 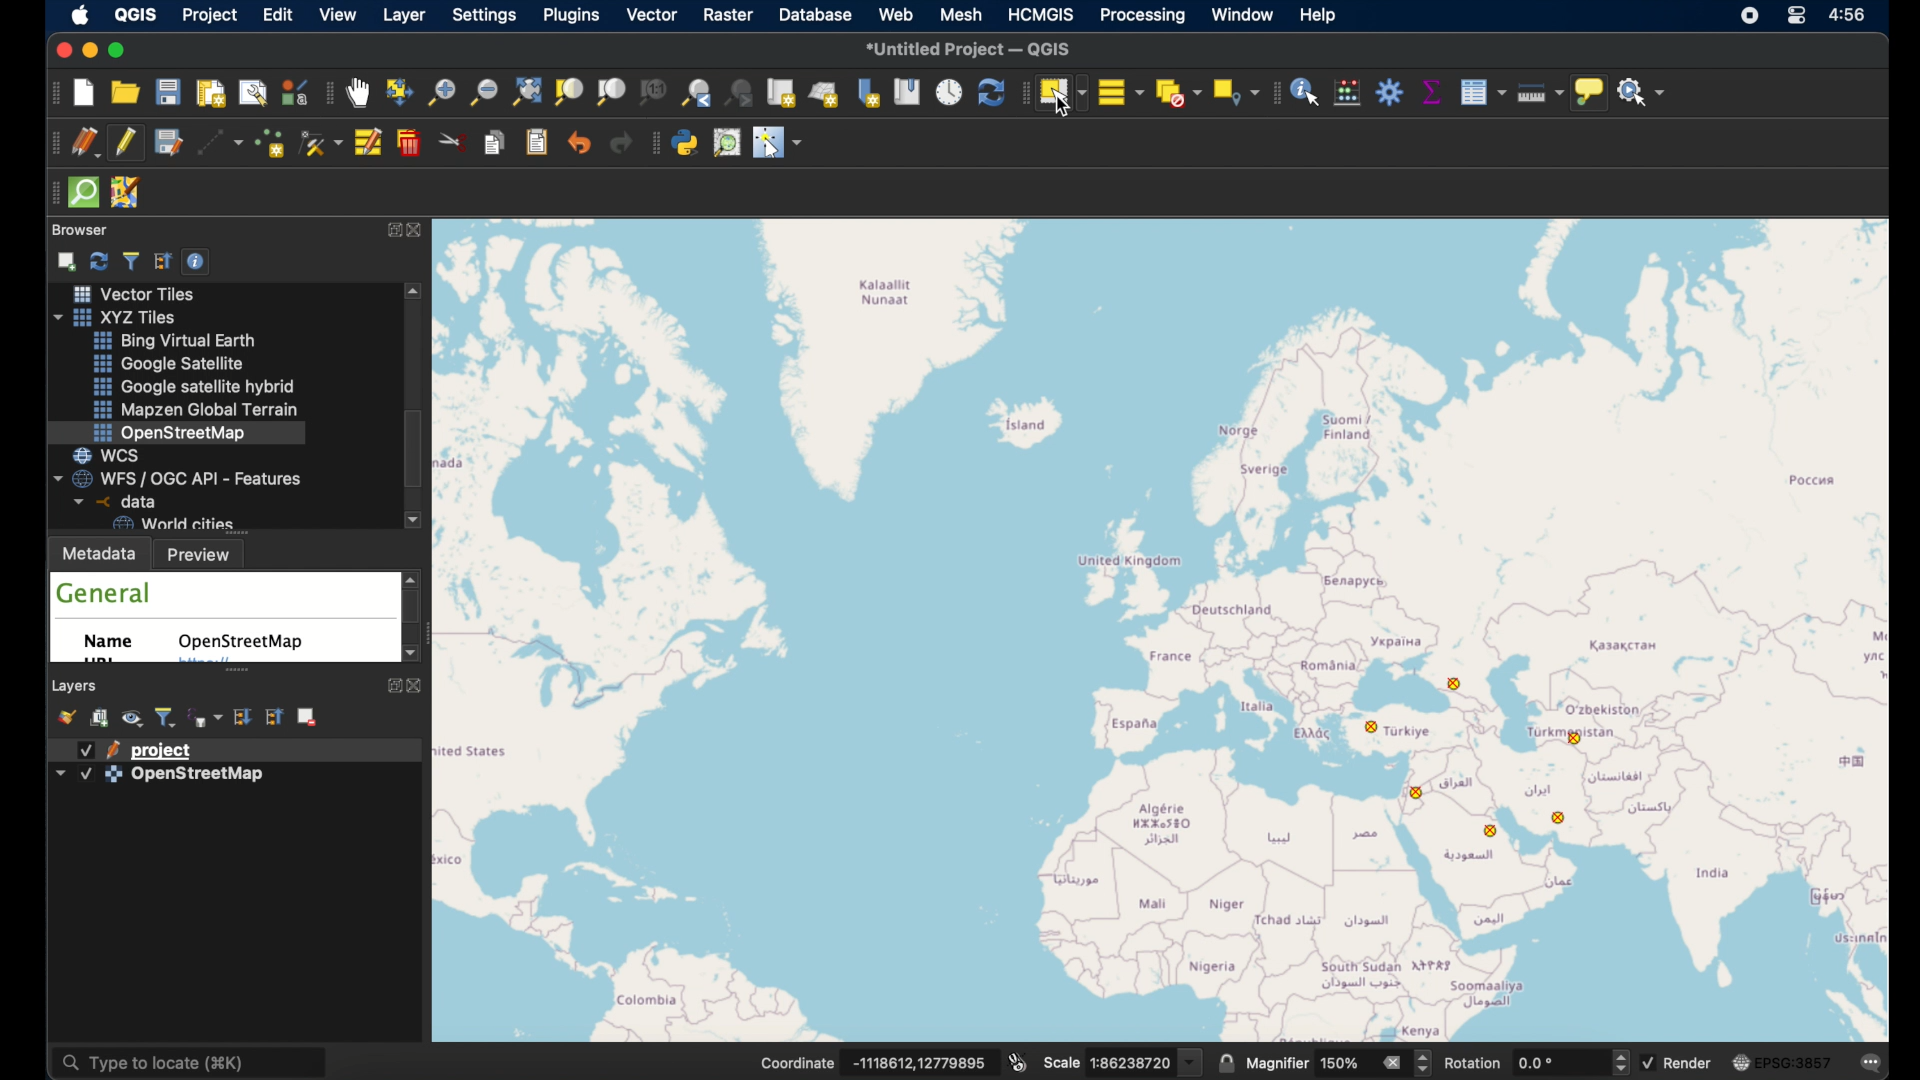 I want to click on raster, so click(x=729, y=14).